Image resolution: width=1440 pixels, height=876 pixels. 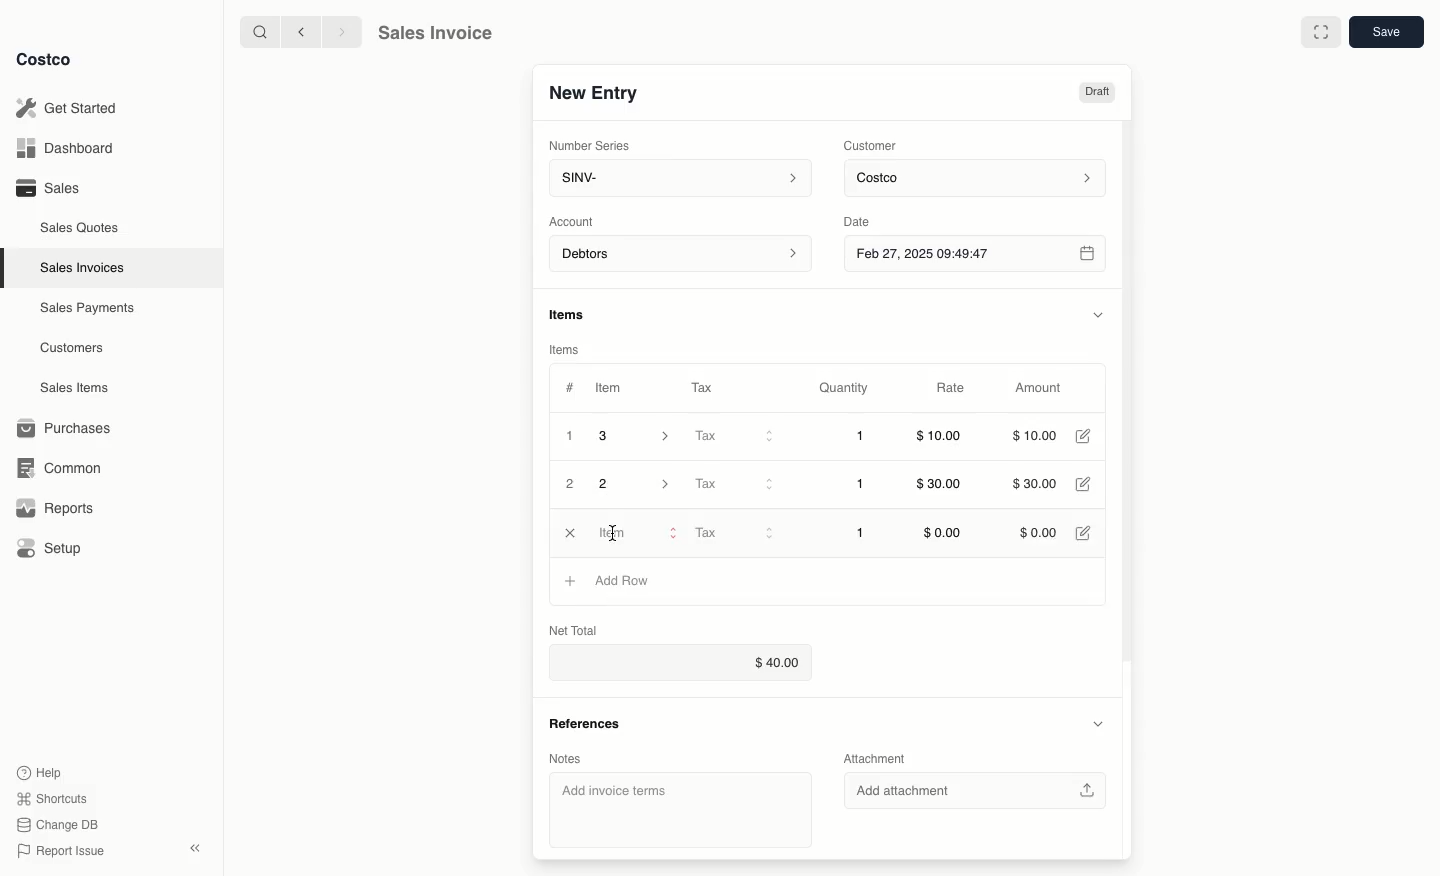 What do you see at coordinates (591, 729) in the screenshot?
I see `References` at bounding box center [591, 729].